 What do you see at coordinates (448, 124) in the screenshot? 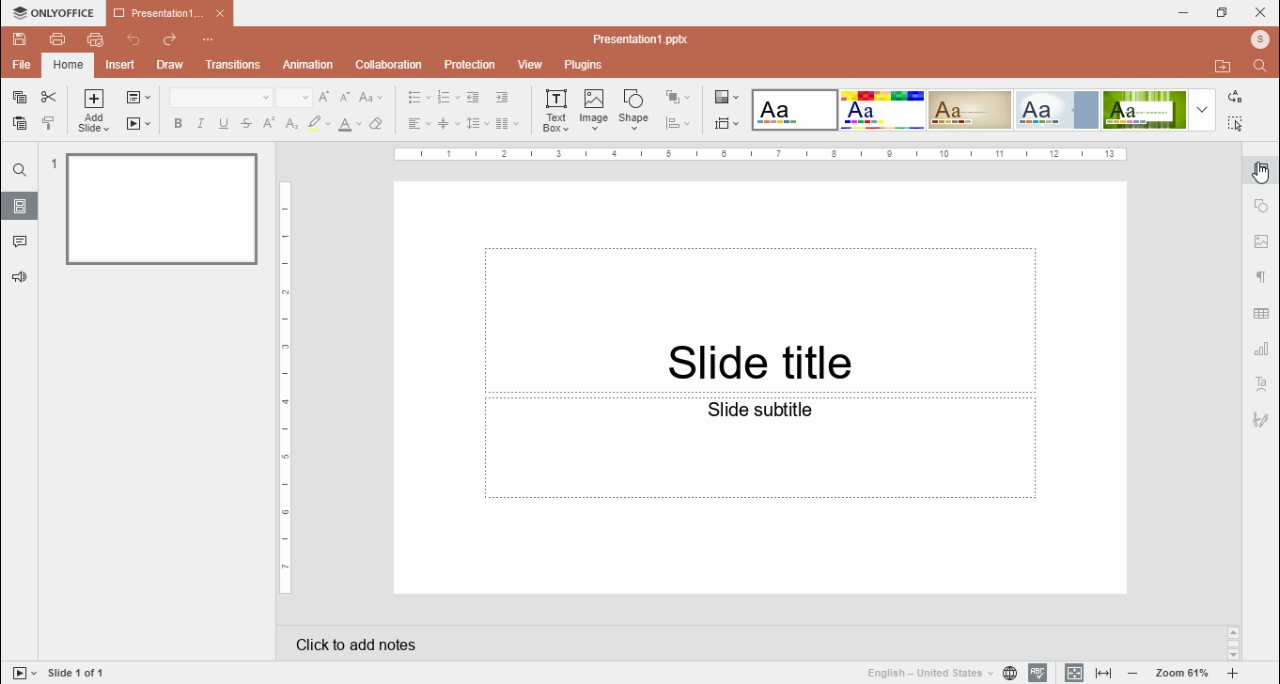
I see `vertical align` at bounding box center [448, 124].